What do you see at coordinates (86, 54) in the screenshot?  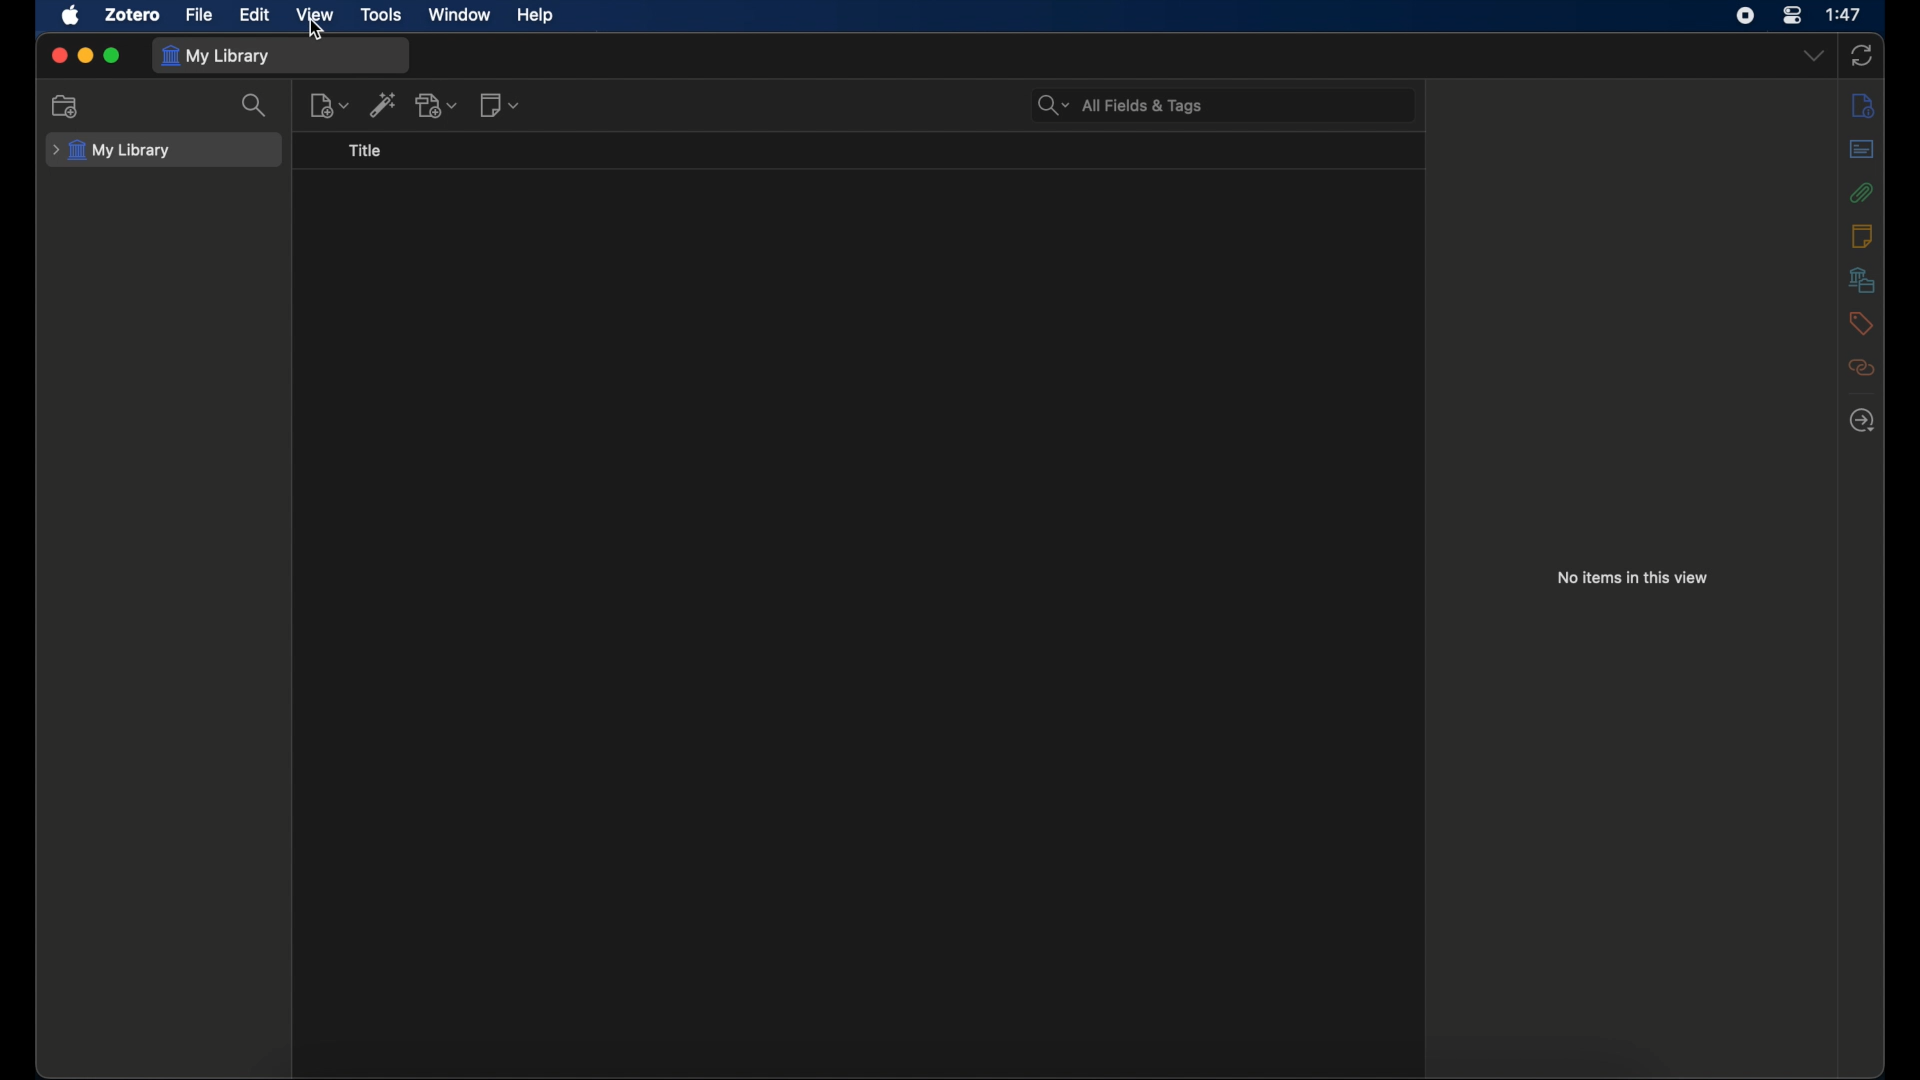 I see `minimize` at bounding box center [86, 54].